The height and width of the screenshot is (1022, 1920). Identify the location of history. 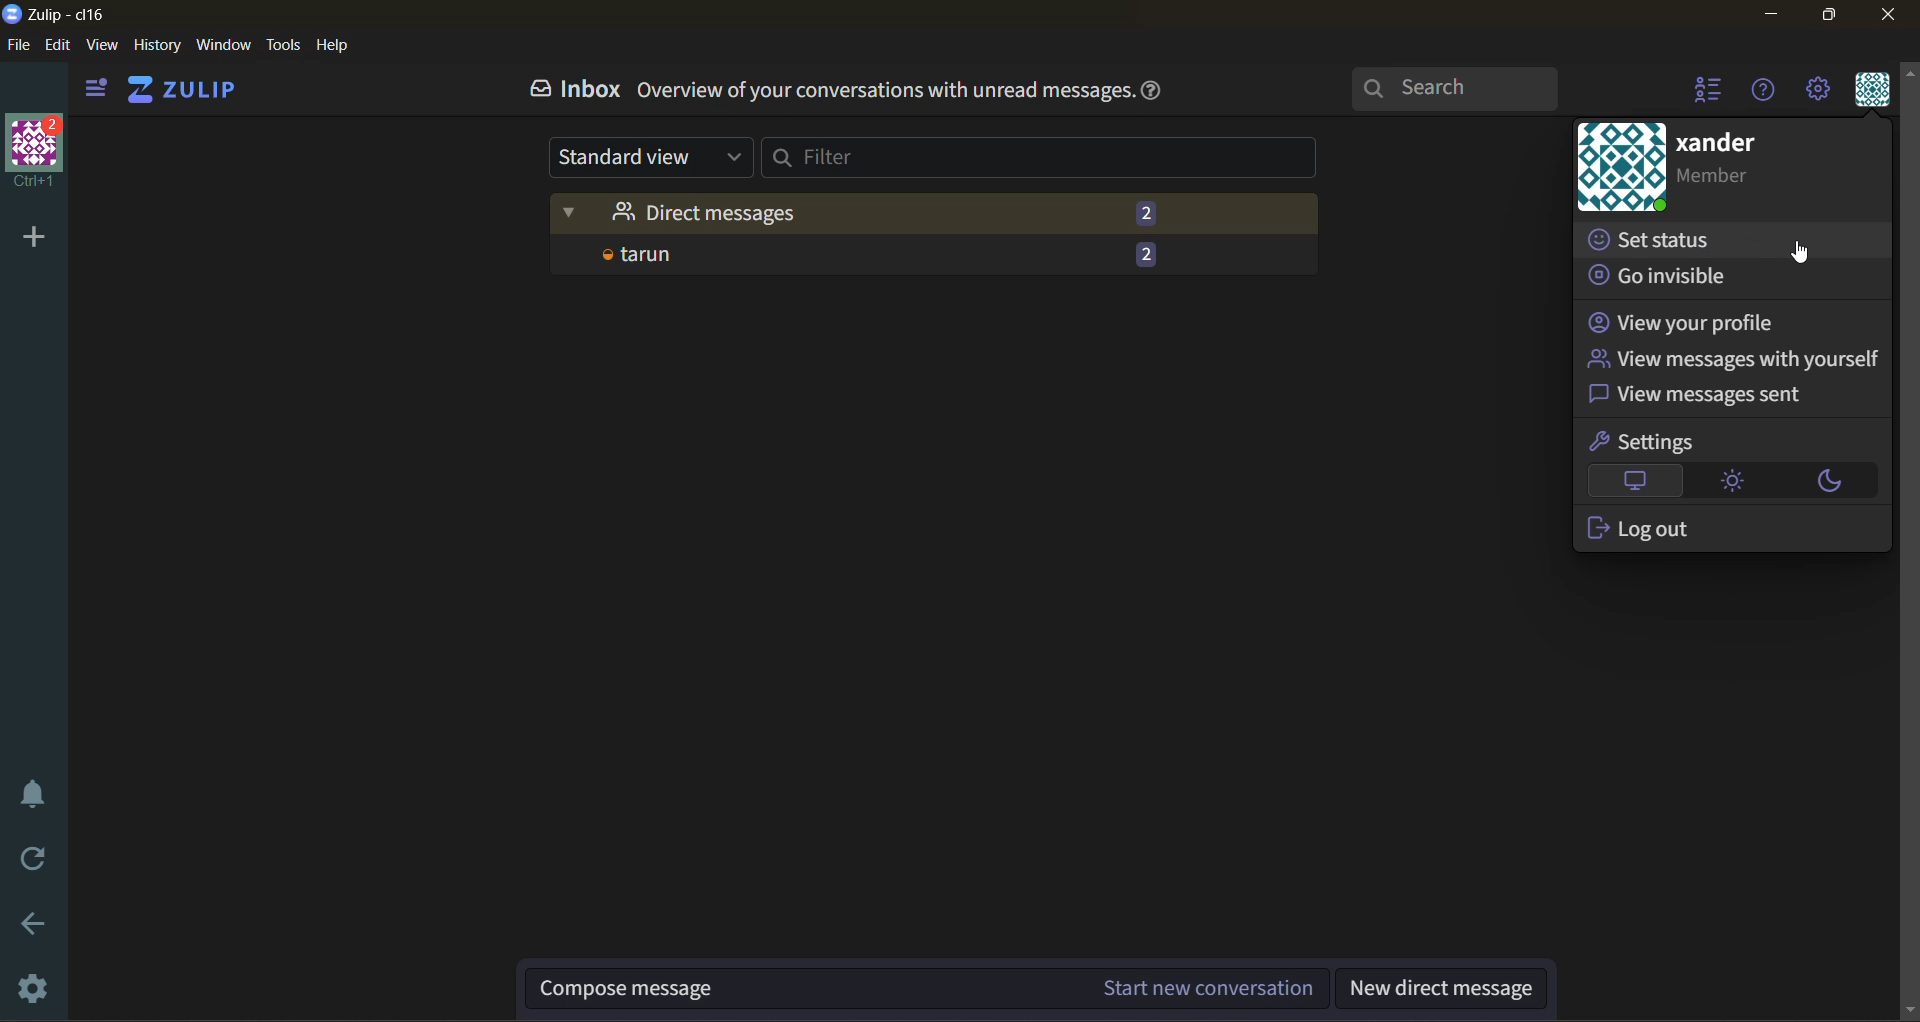
(156, 46).